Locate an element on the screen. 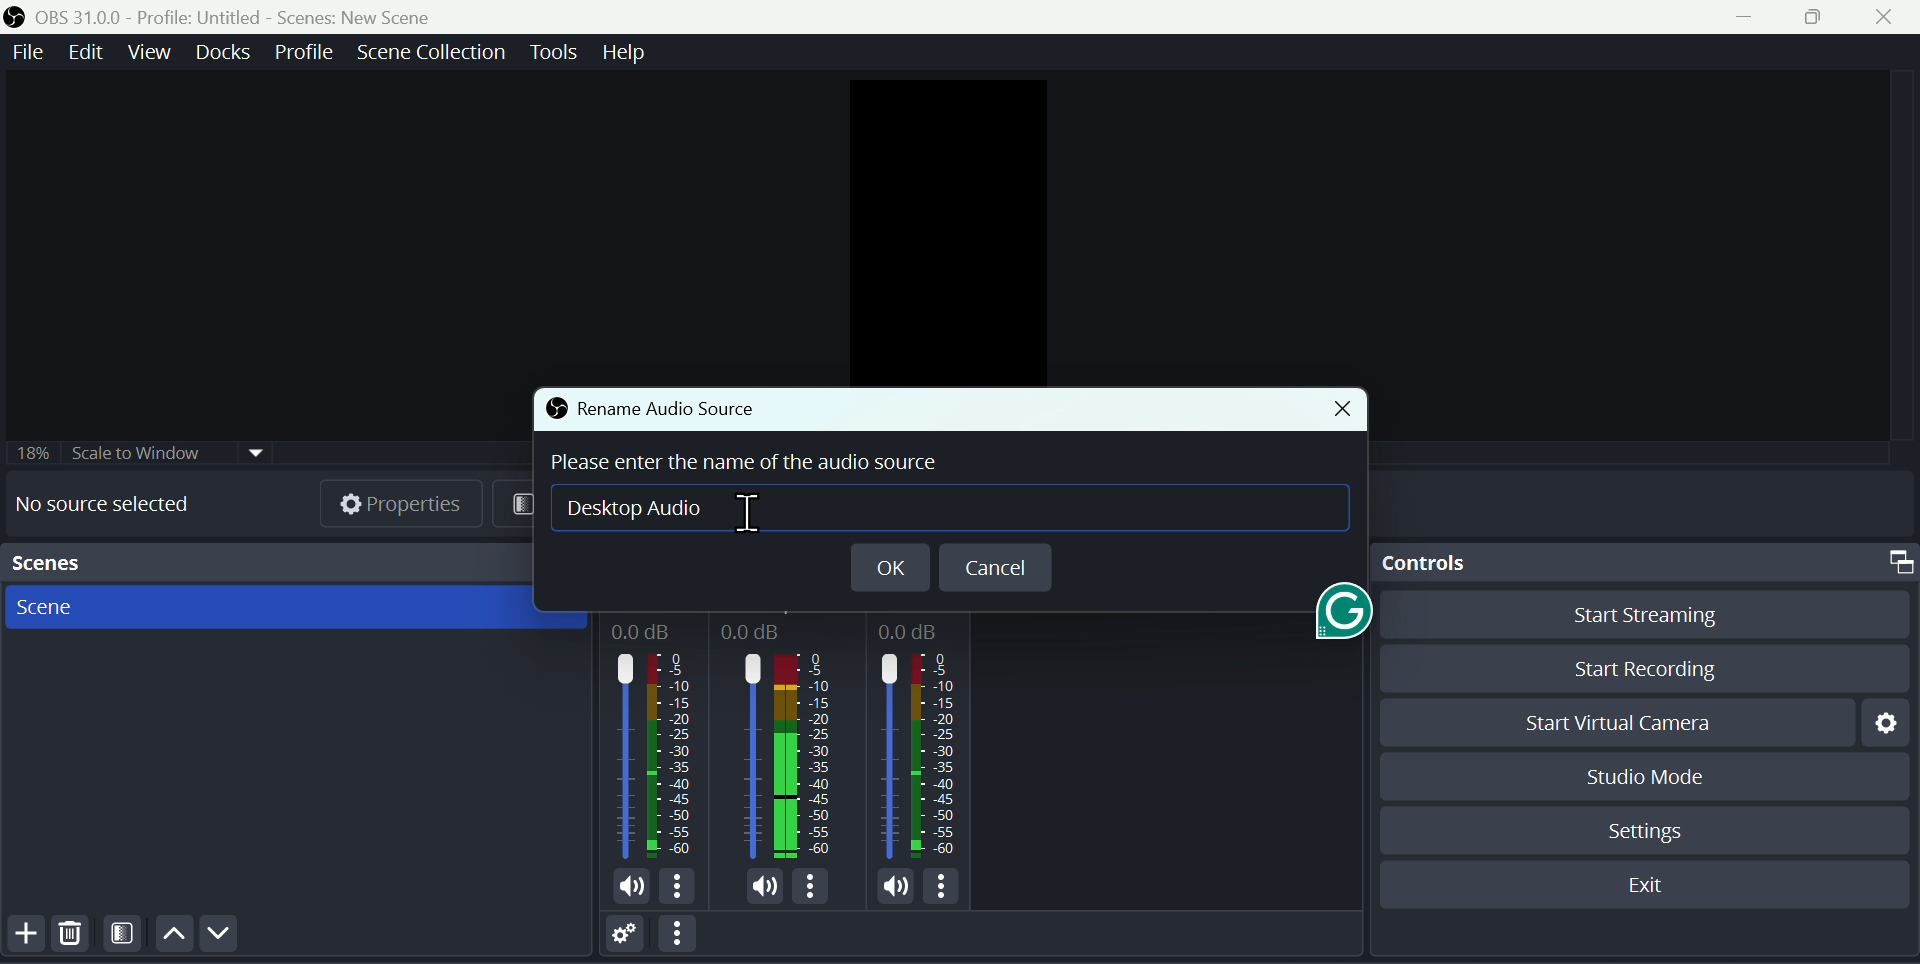 The width and height of the screenshot is (1920, 964). Start streaming is located at coordinates (1631, 620).